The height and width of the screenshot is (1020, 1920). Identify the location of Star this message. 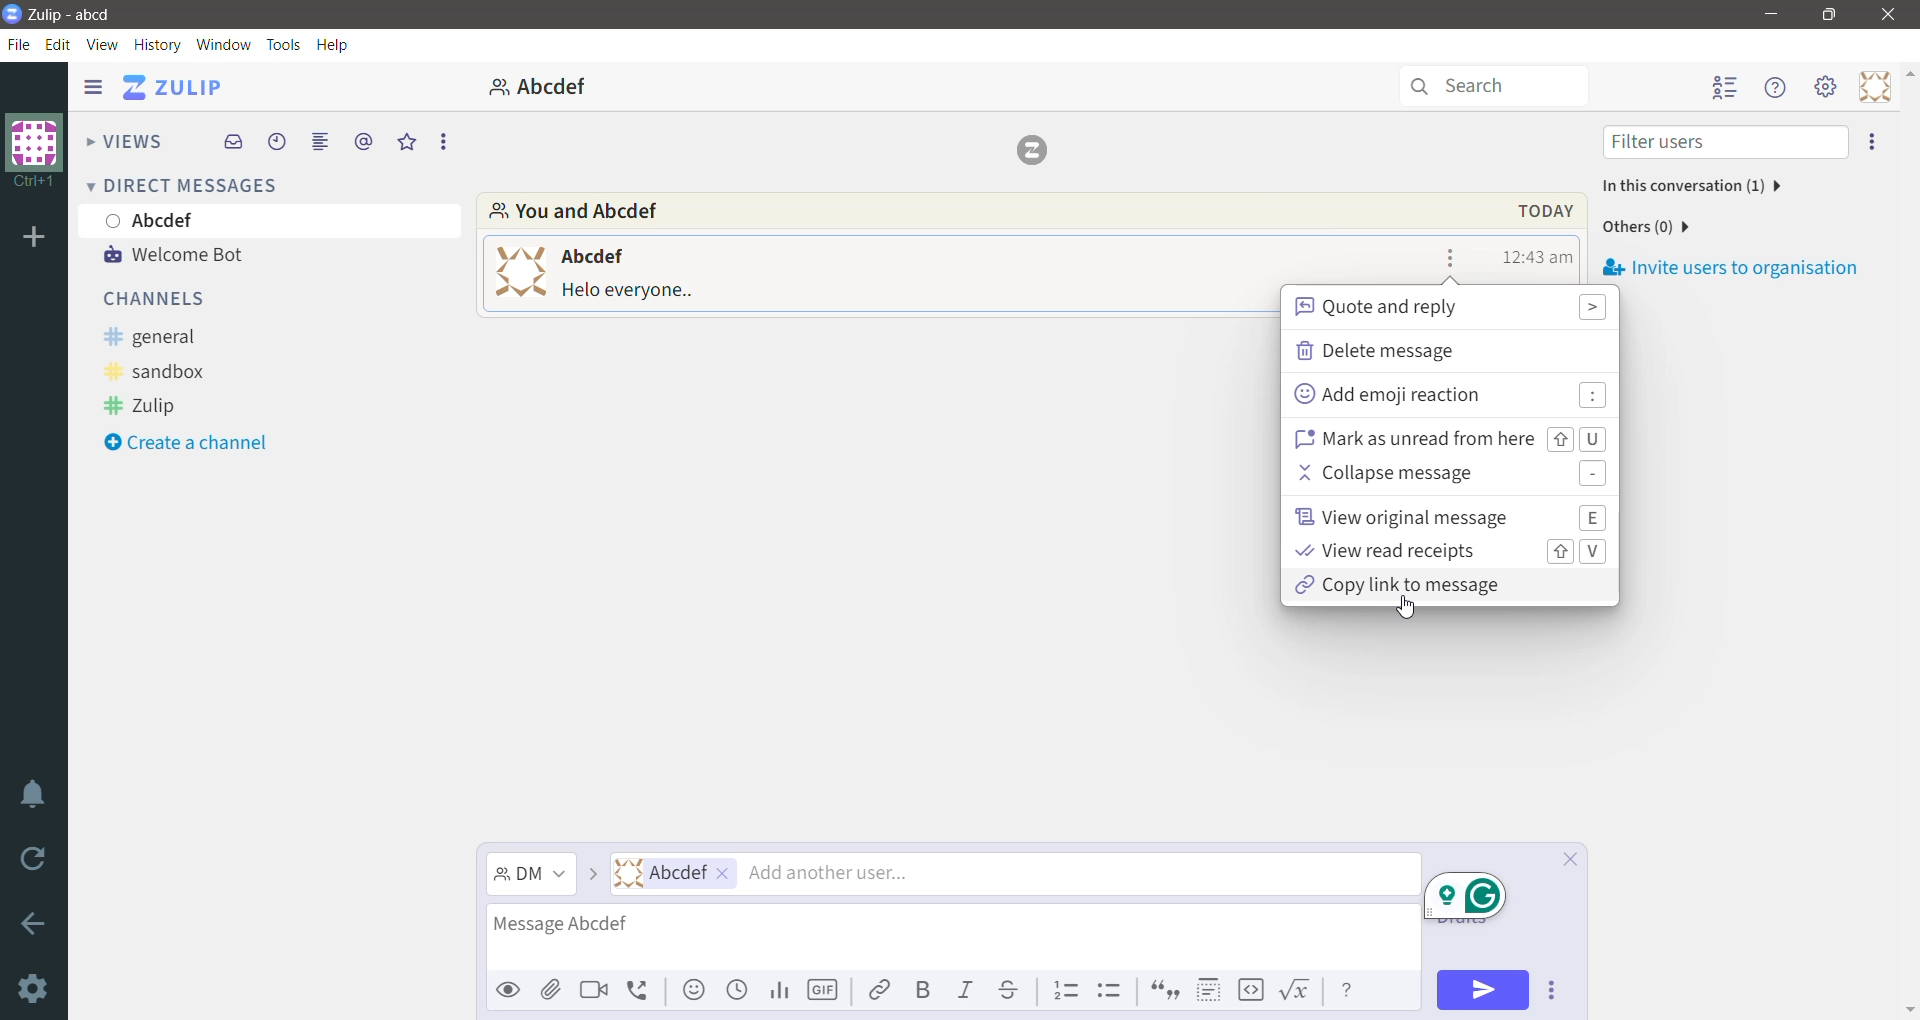
(1479, 257).